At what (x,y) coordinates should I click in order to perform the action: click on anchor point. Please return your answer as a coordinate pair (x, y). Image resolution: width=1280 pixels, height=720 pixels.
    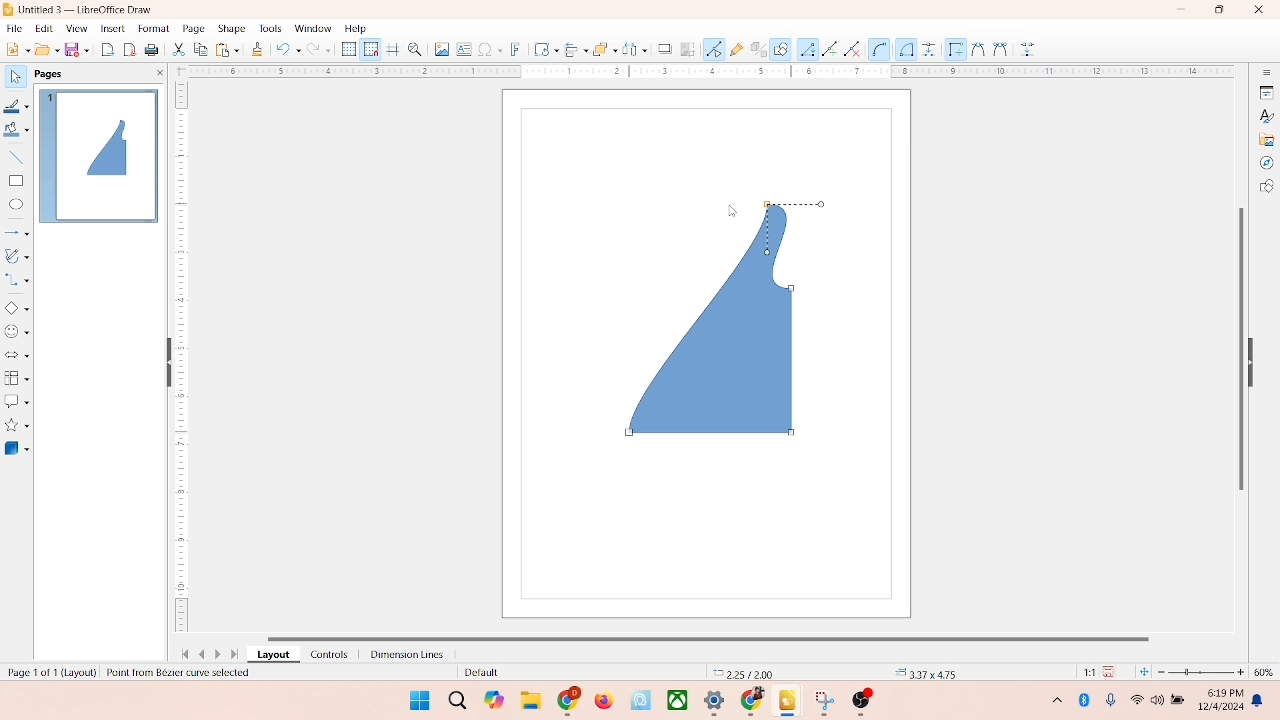
    Looking at the image, I should click on (920, 671).